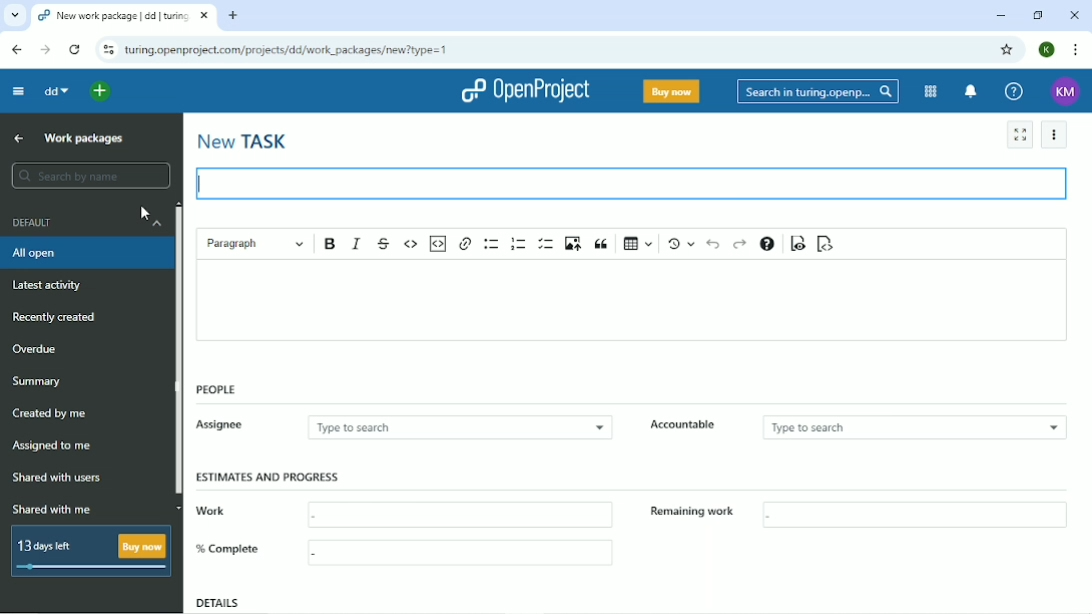 This screenshot has height=614, width=1092. I want to click on Collapse project menu, so click(18, 91).